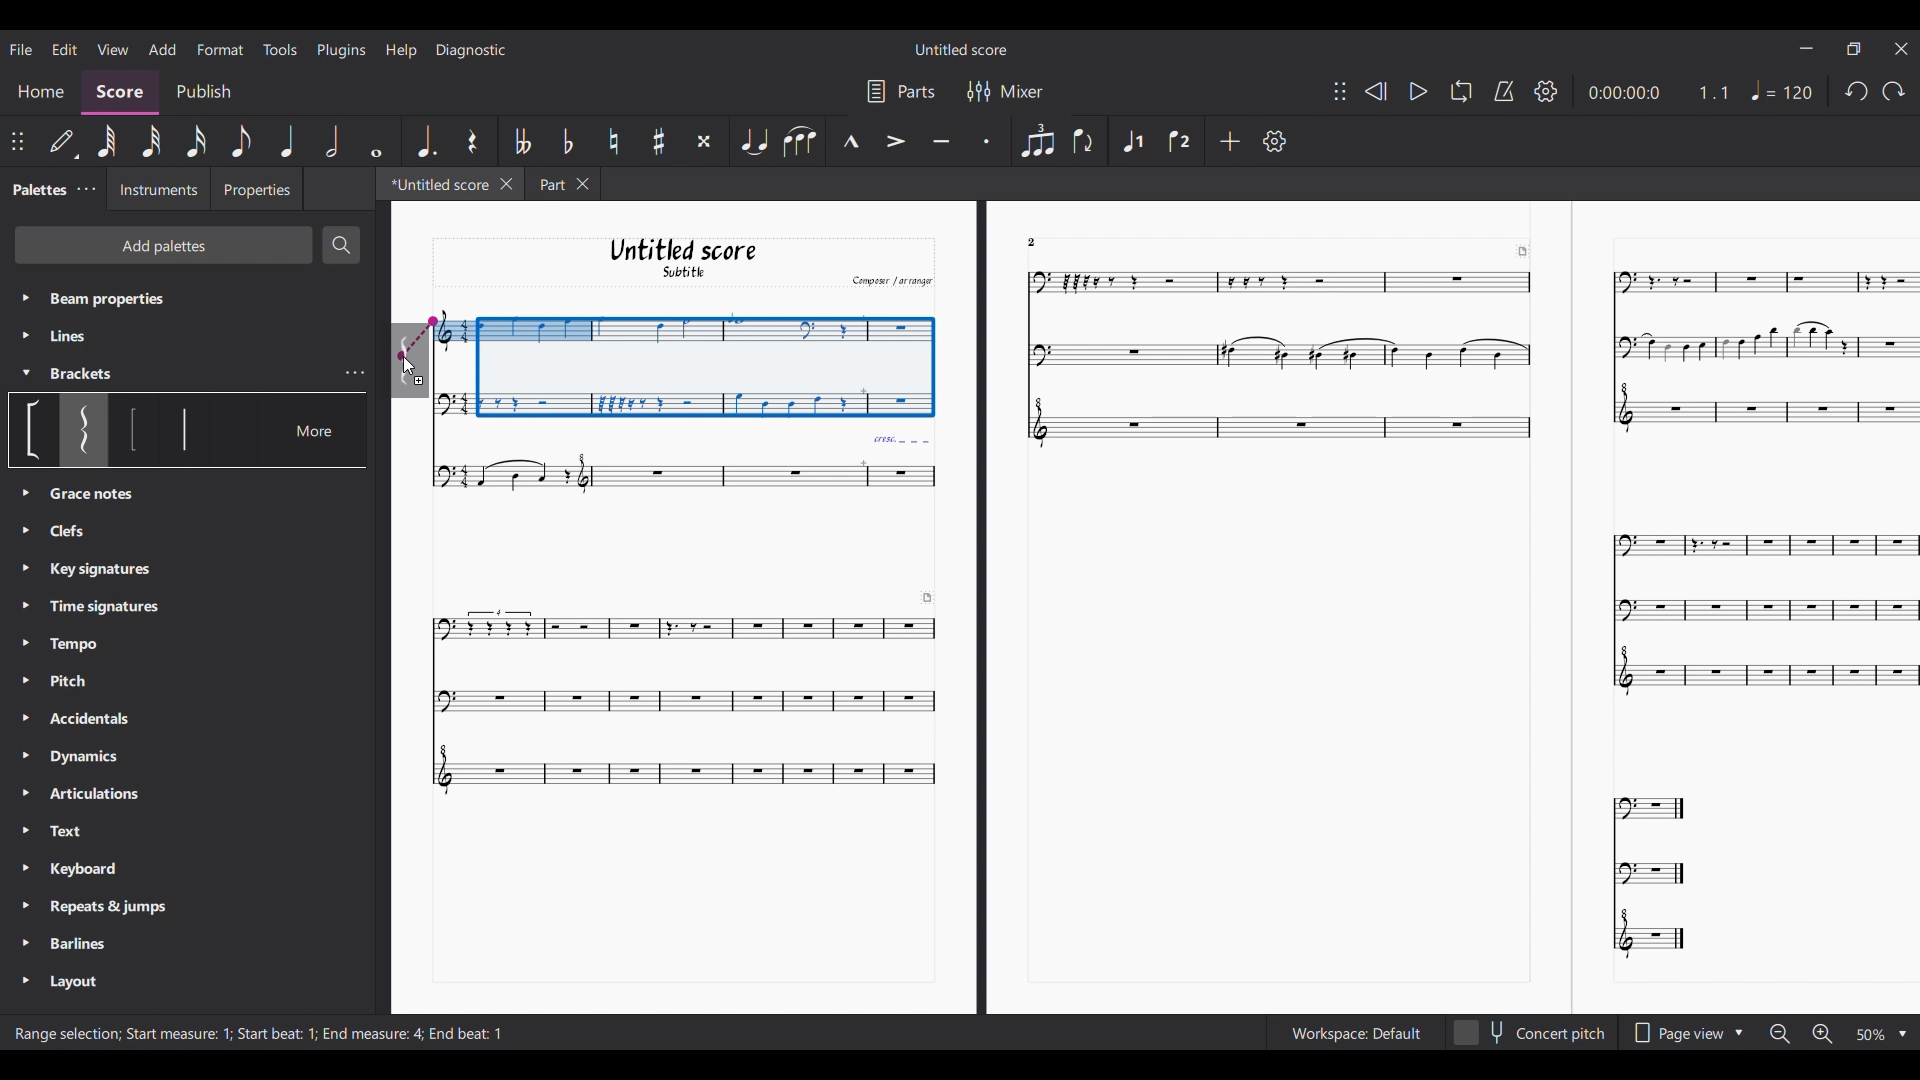 The height and width of the screenshot is (1080, 1920). Describe the element at coordinates (1870, 1035) in the screenshot. I see `Zoom options` at that location.